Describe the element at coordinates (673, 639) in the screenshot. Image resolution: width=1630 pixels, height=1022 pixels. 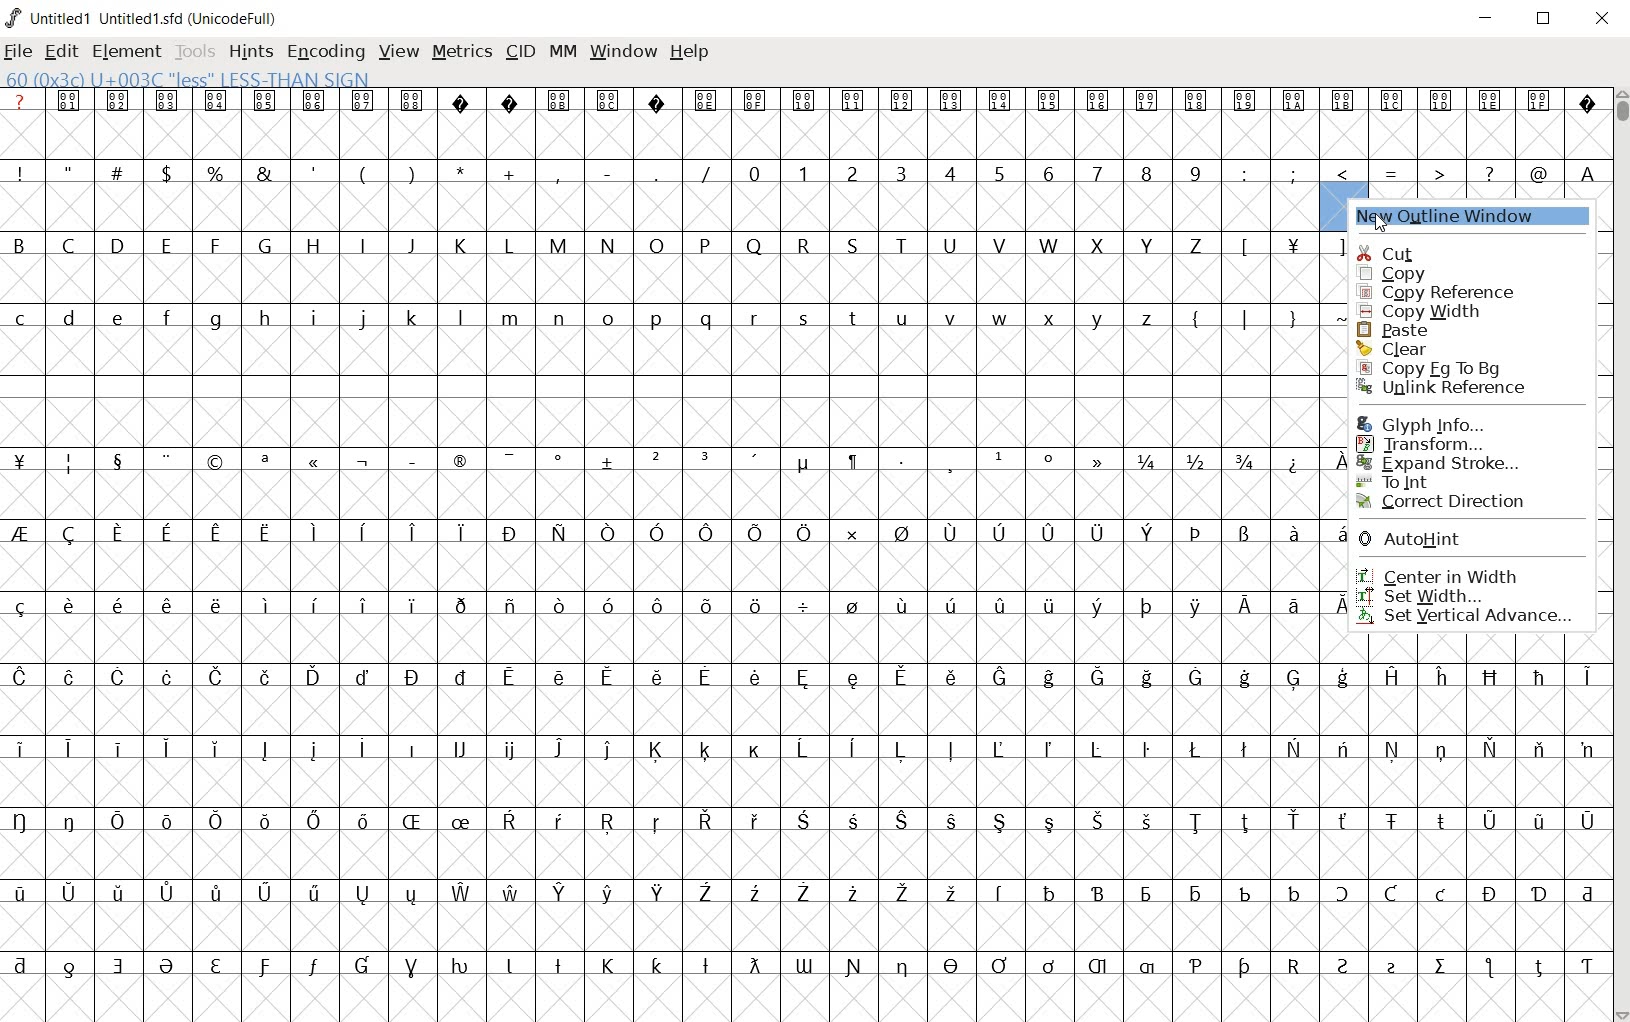
I see `empty cells` at that location.